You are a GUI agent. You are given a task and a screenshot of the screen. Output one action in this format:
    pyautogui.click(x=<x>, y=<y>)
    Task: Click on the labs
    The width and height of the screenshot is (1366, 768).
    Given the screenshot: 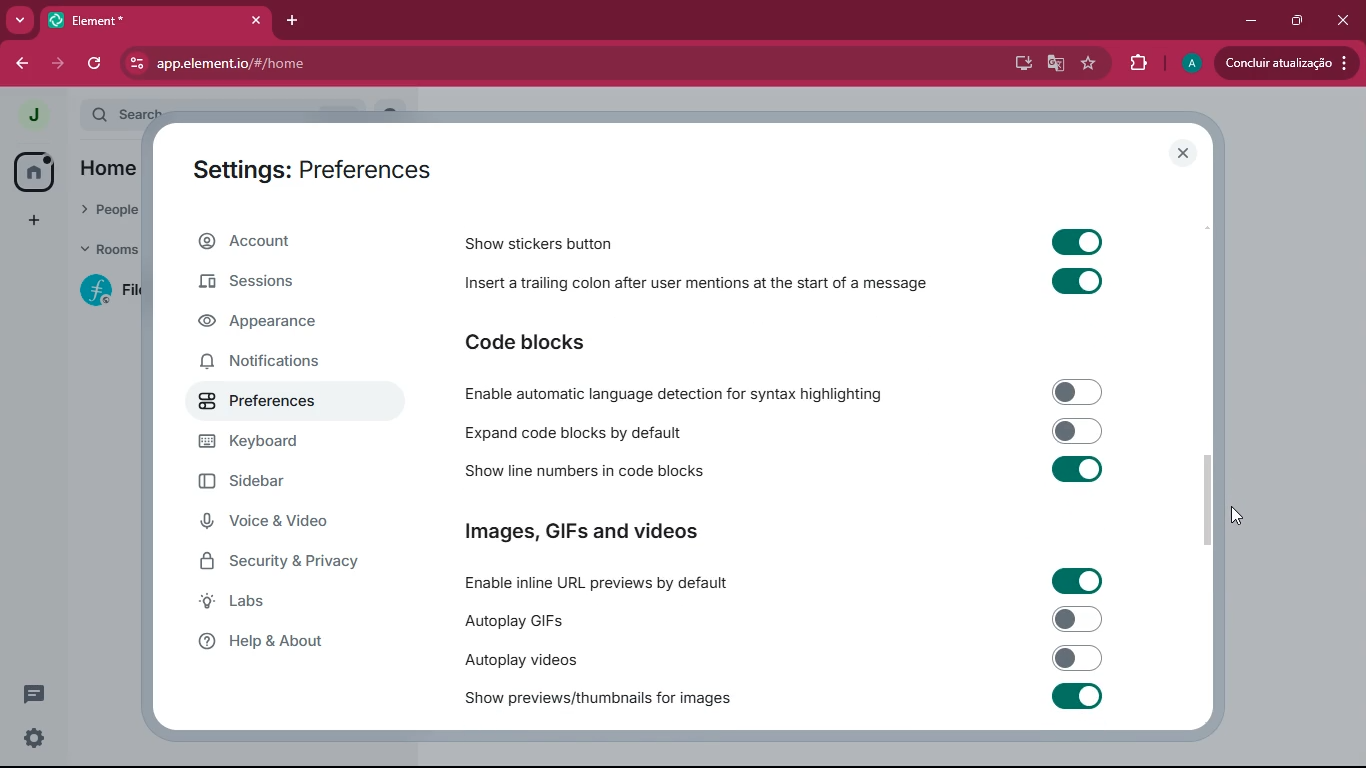 What is the action you would take?
    pyautogui.click(x=288, y=606)
    